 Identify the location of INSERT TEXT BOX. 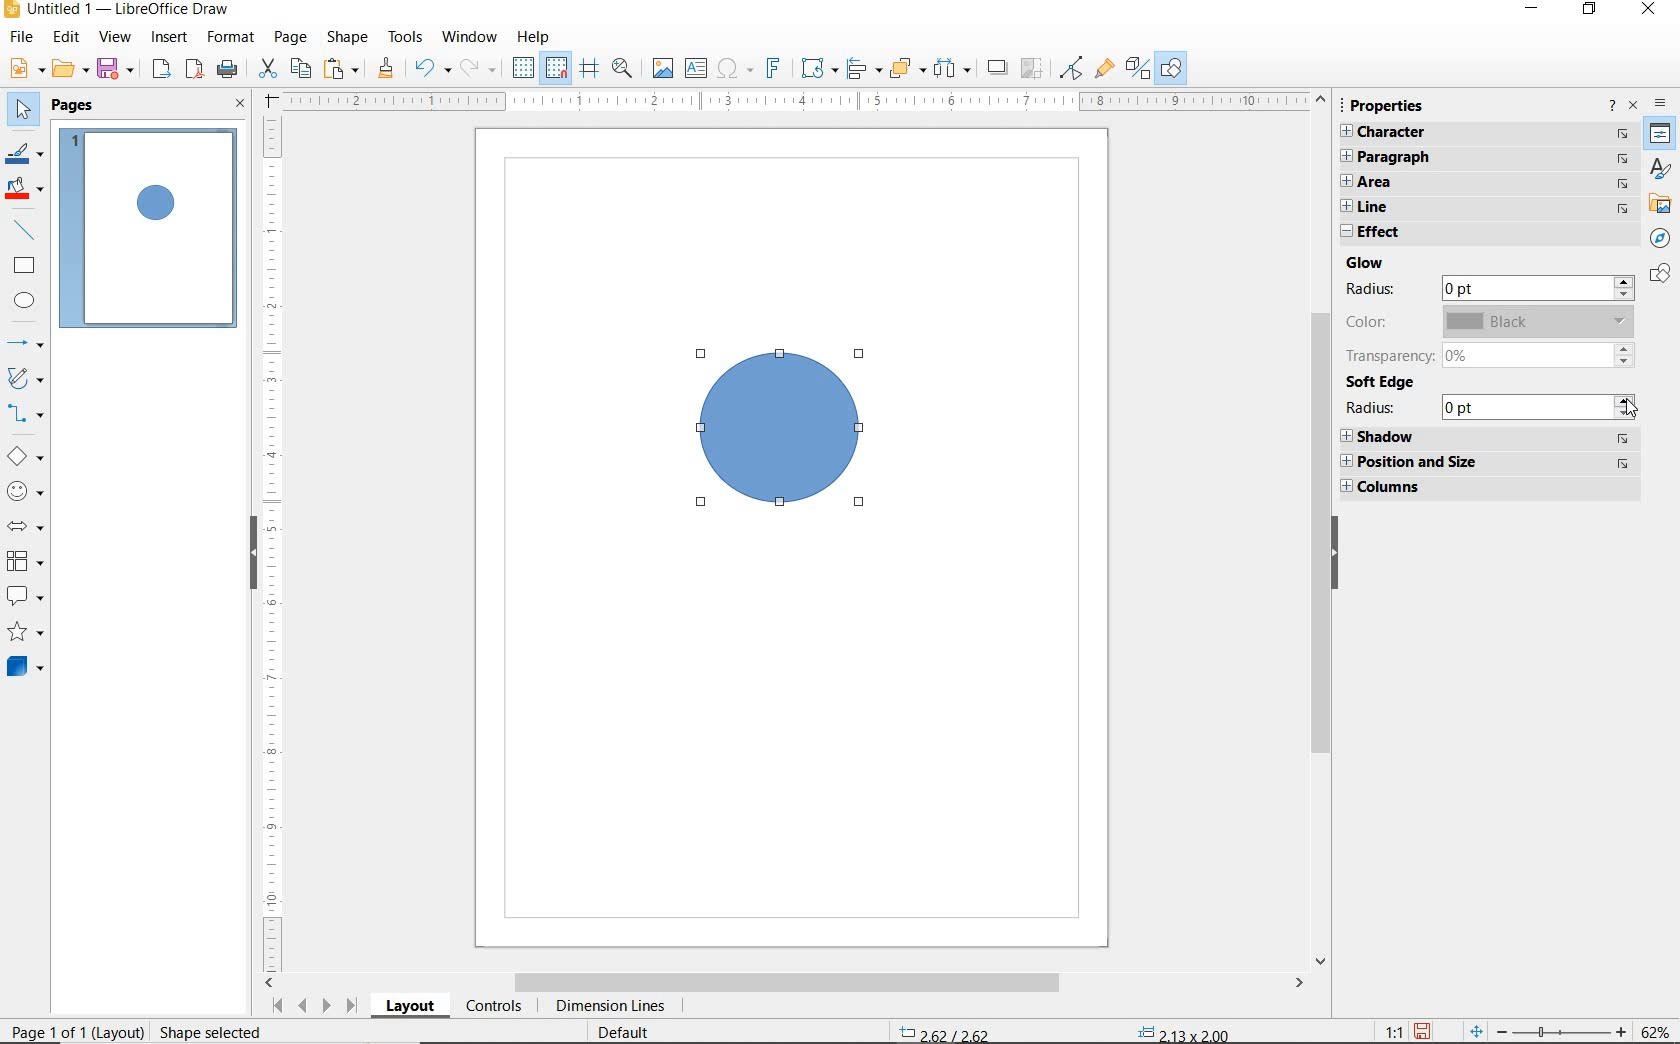
(695, 68).